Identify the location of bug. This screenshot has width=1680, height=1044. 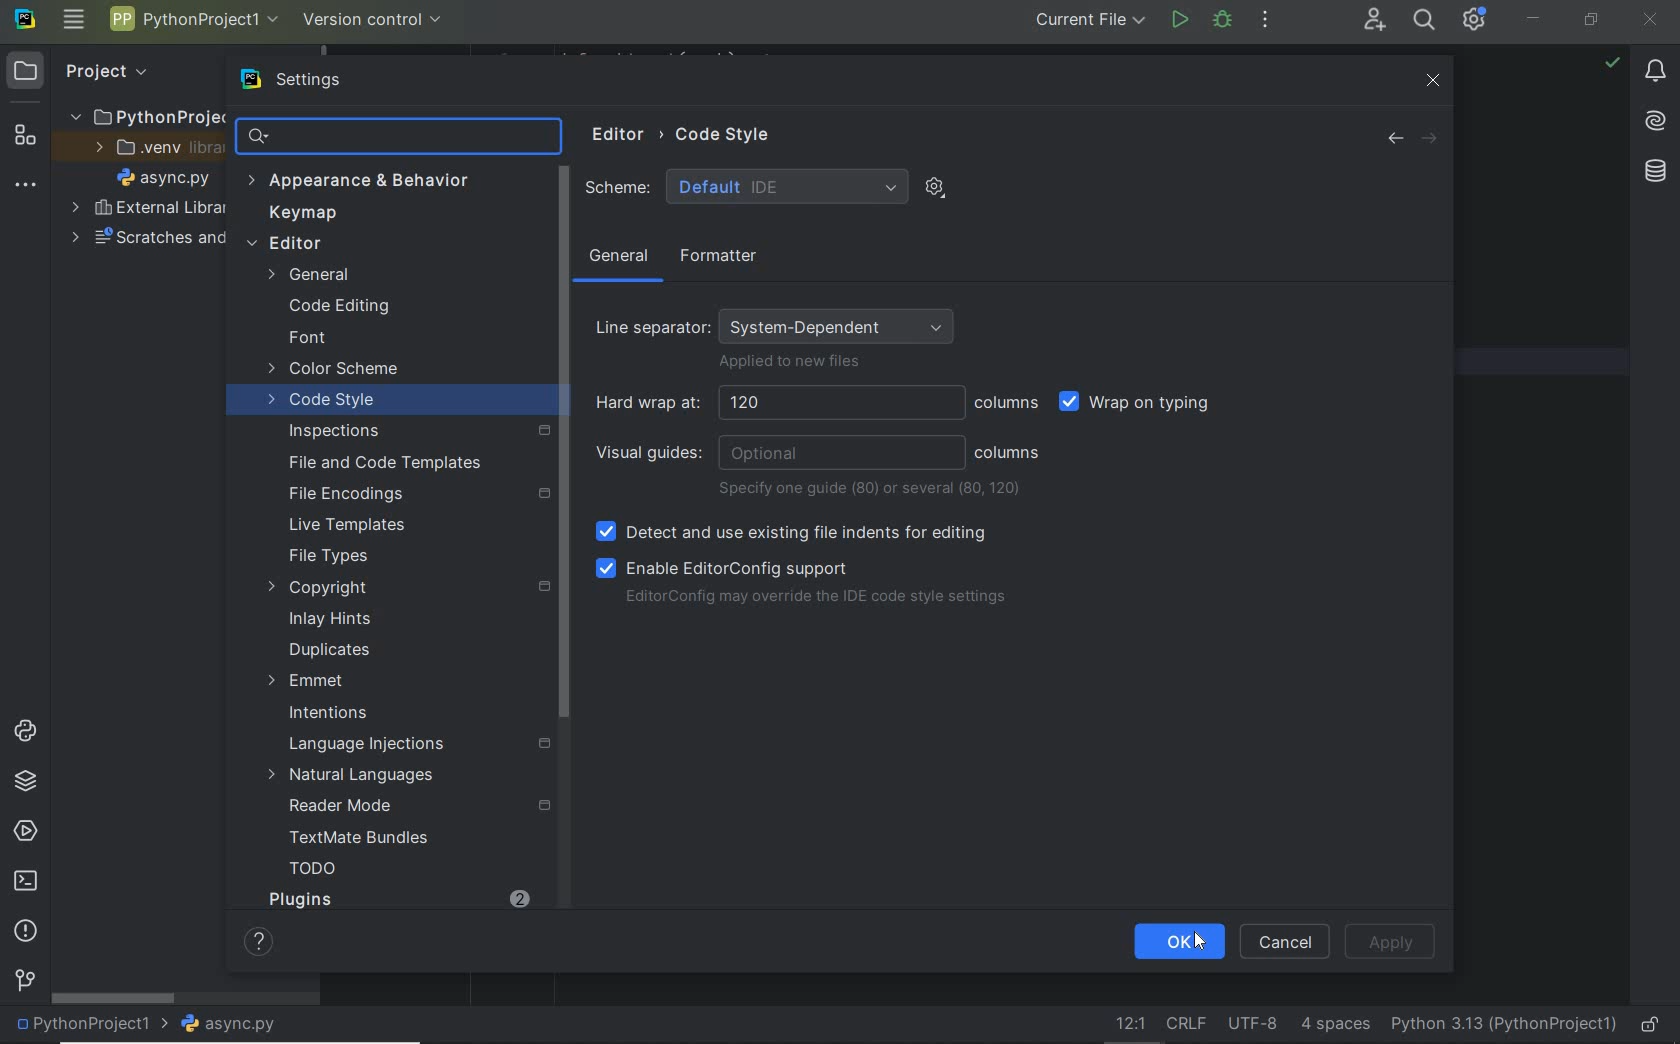
(1221, 19).